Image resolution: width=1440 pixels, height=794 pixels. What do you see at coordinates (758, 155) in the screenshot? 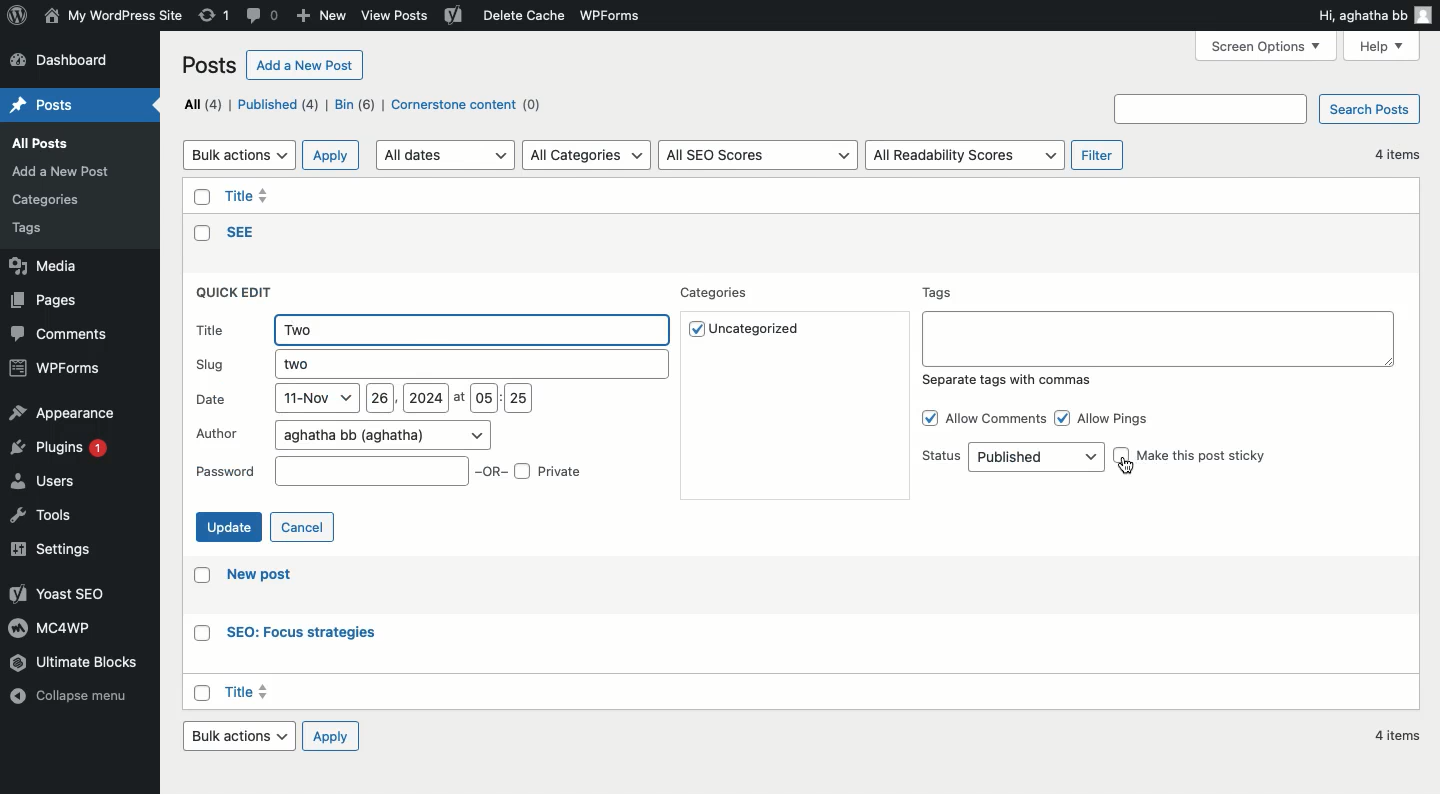
I see `All SEO scores` at bounding box center [758, 155].